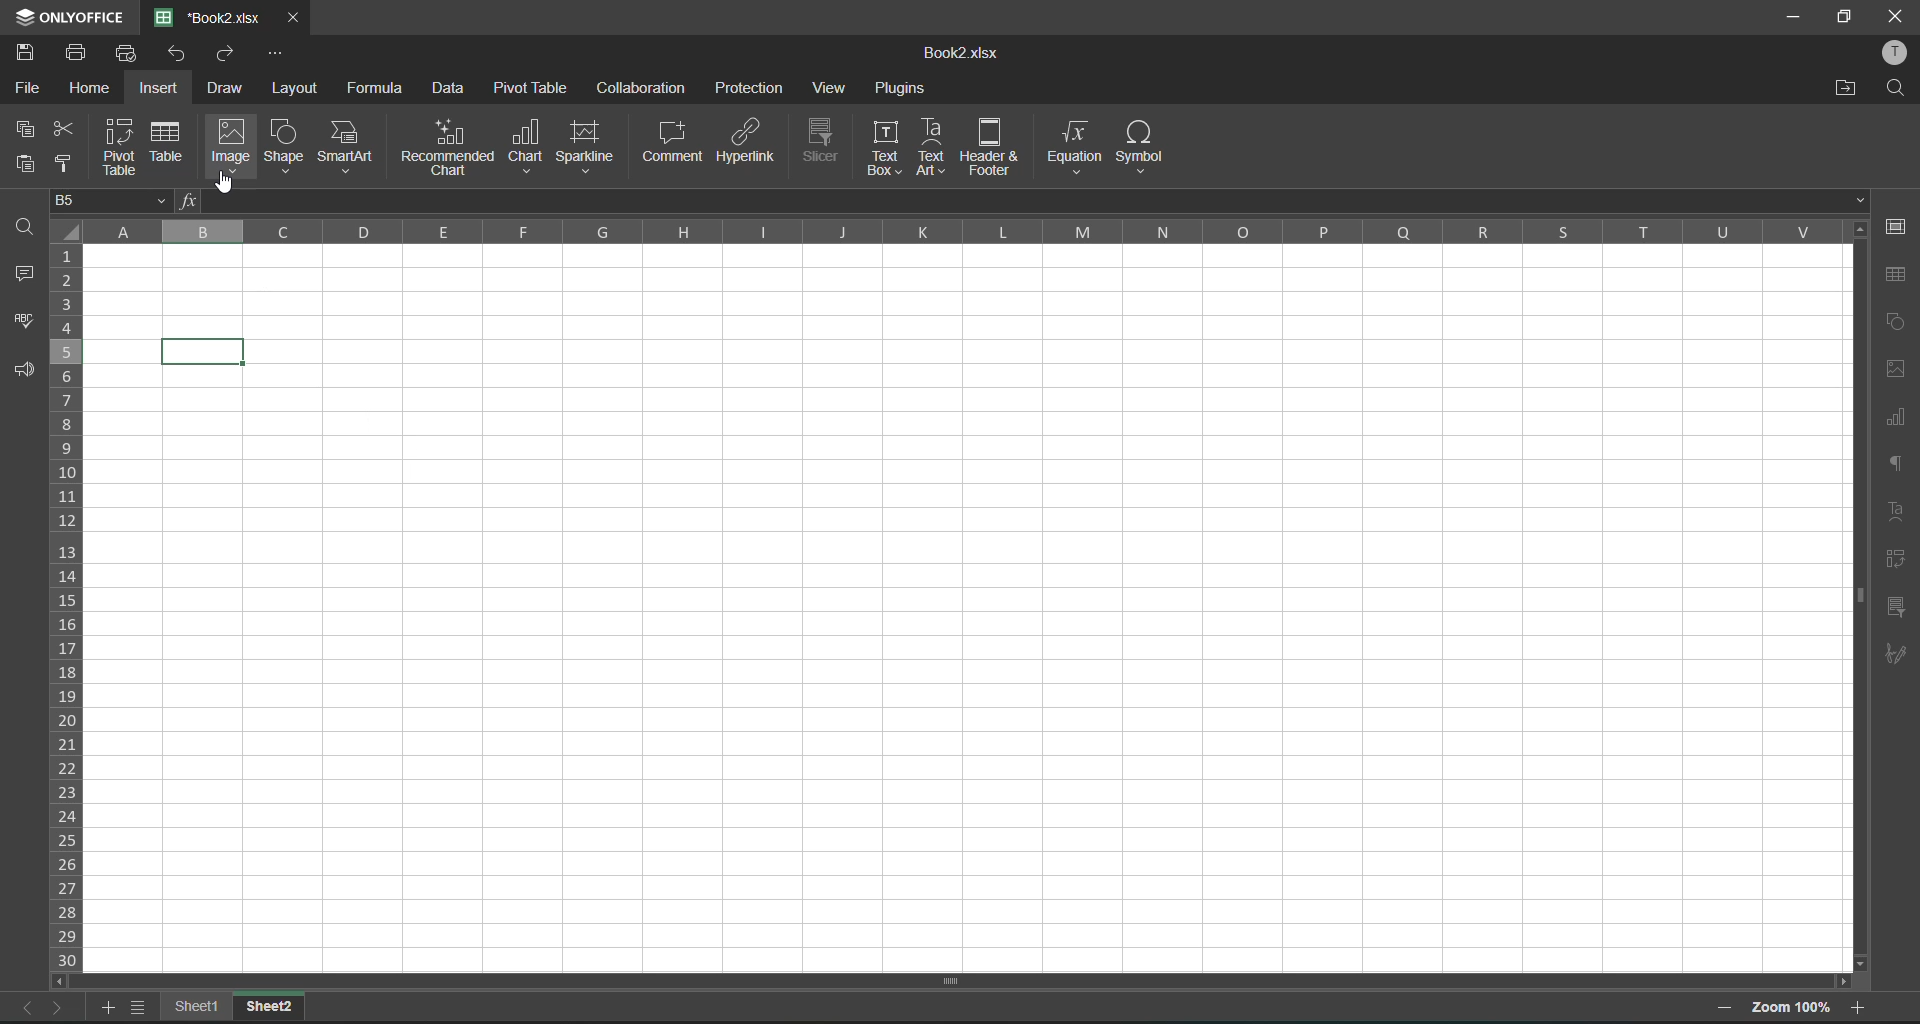  Describe the element at coordinates (1898, 367) in the screenshot. I see `images` at that location.